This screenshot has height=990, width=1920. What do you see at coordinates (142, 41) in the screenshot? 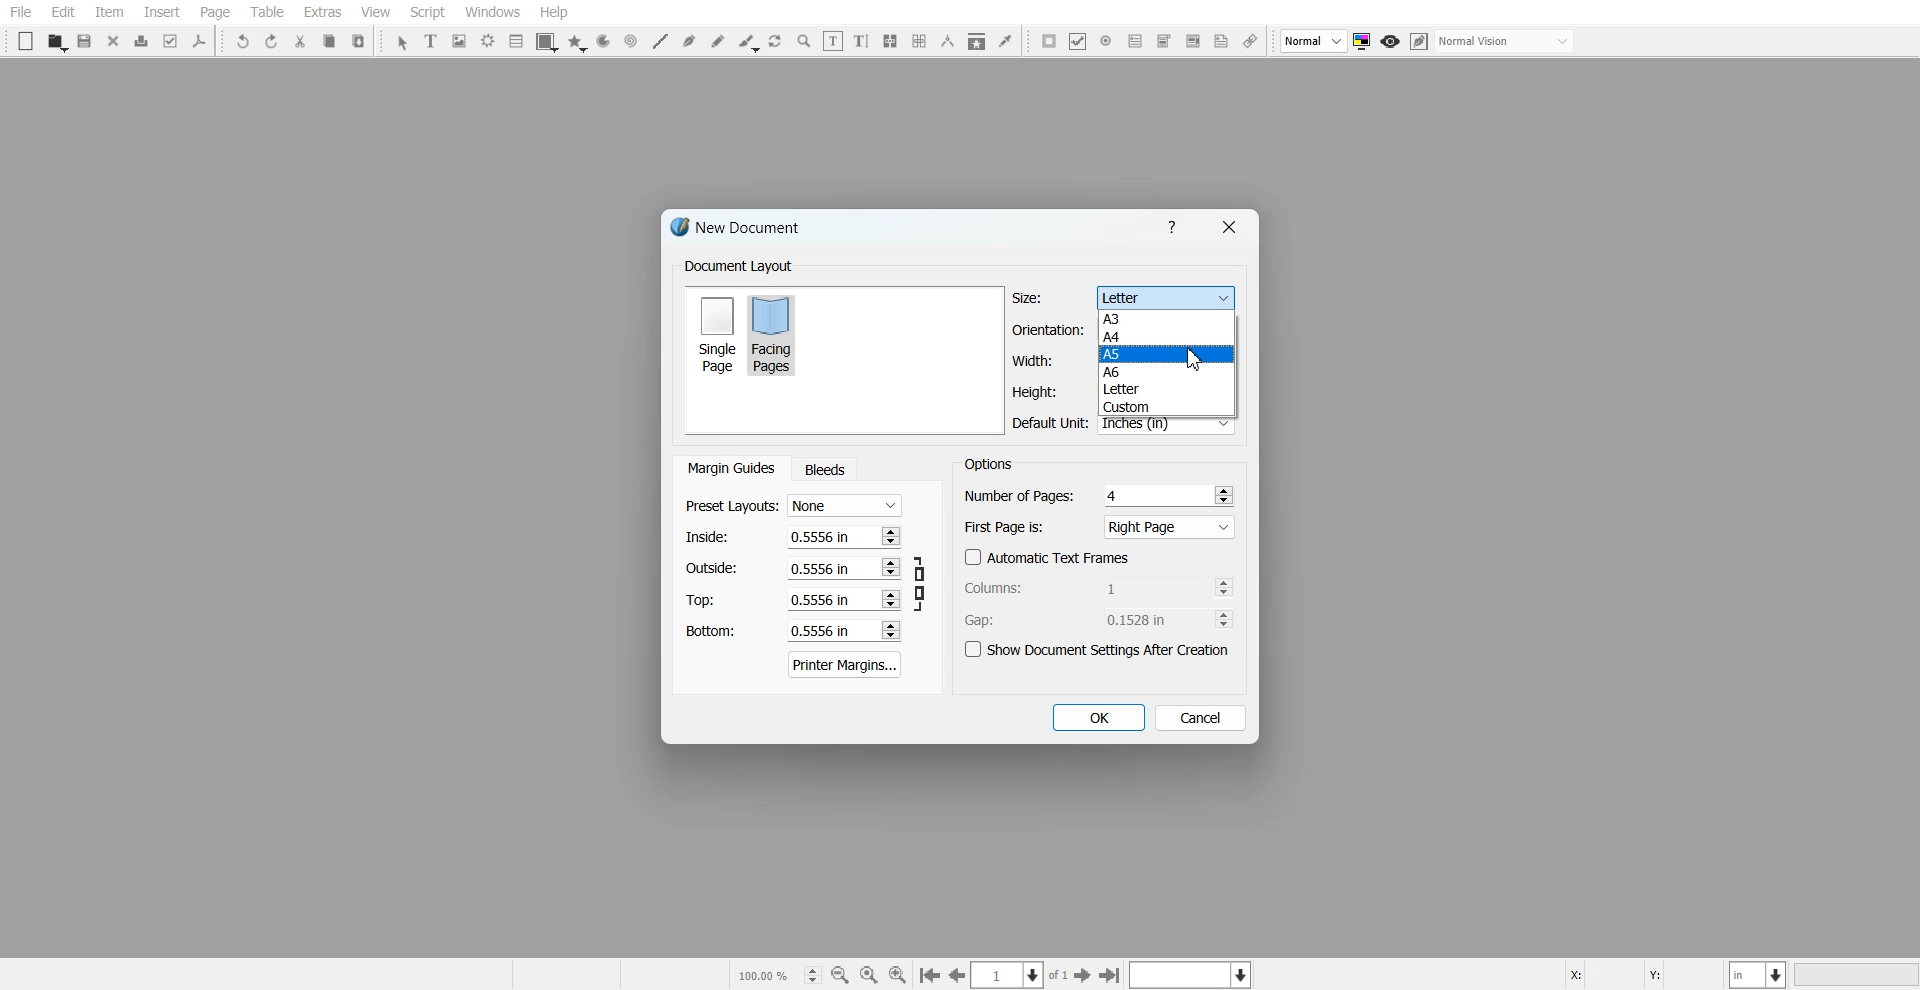
I see `Print` at bounding box center [142, 41].